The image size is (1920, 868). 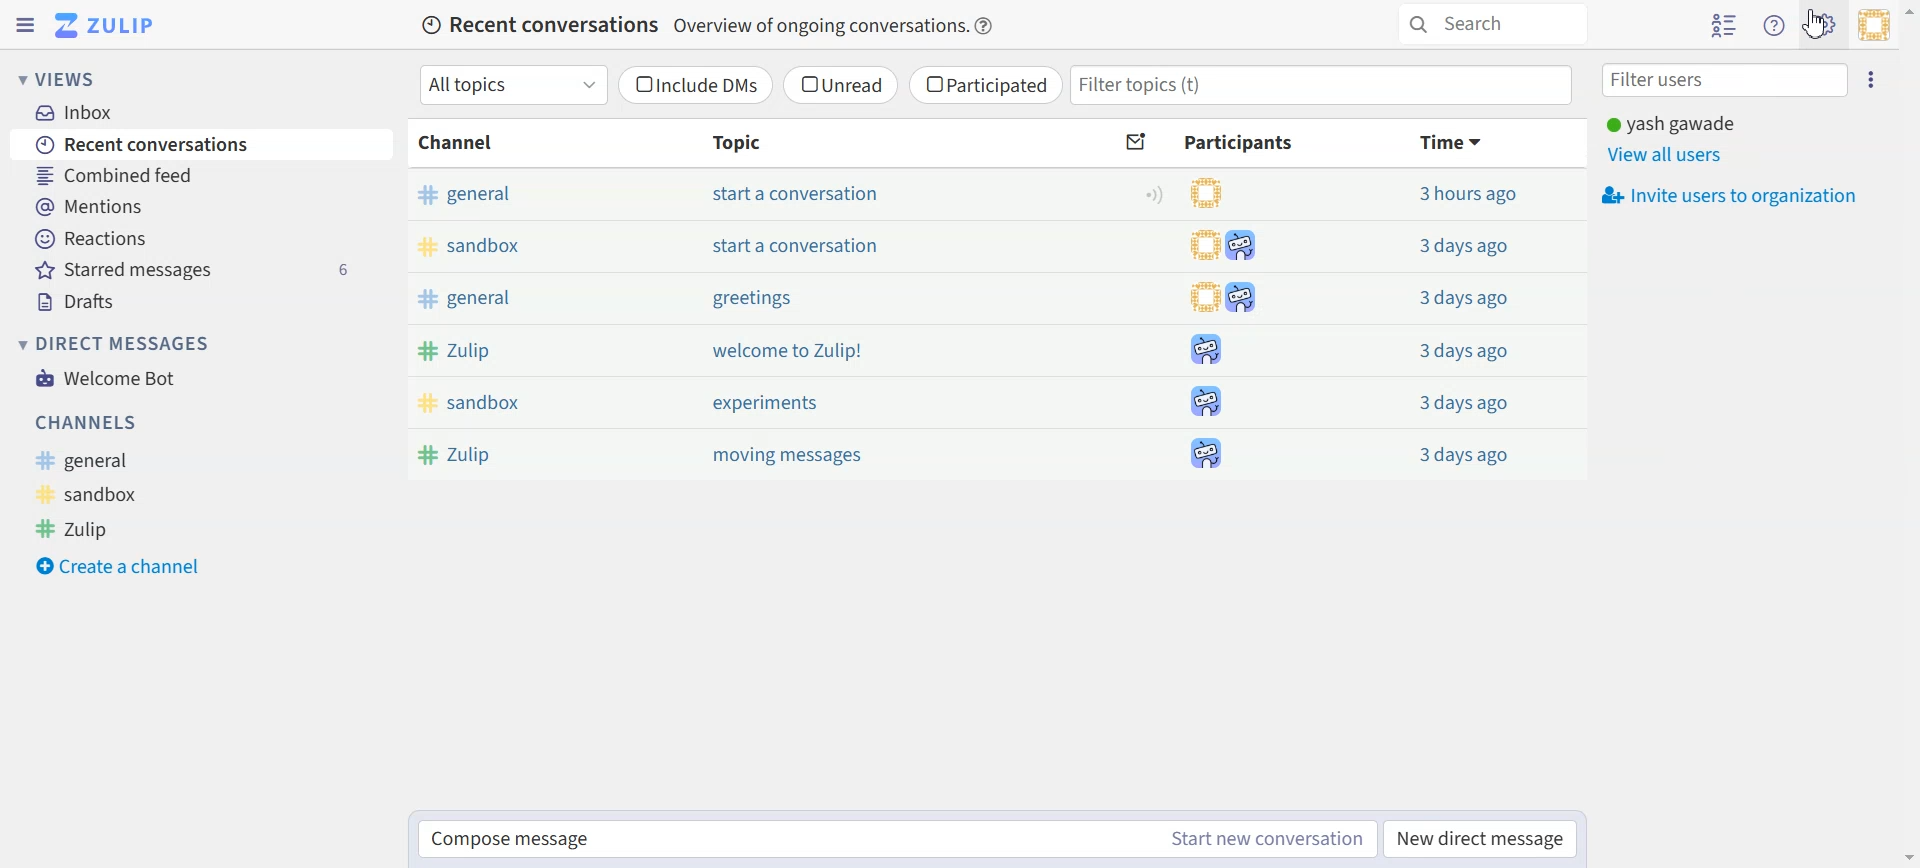 I want to click on participants, so click(x=1205, y=193).